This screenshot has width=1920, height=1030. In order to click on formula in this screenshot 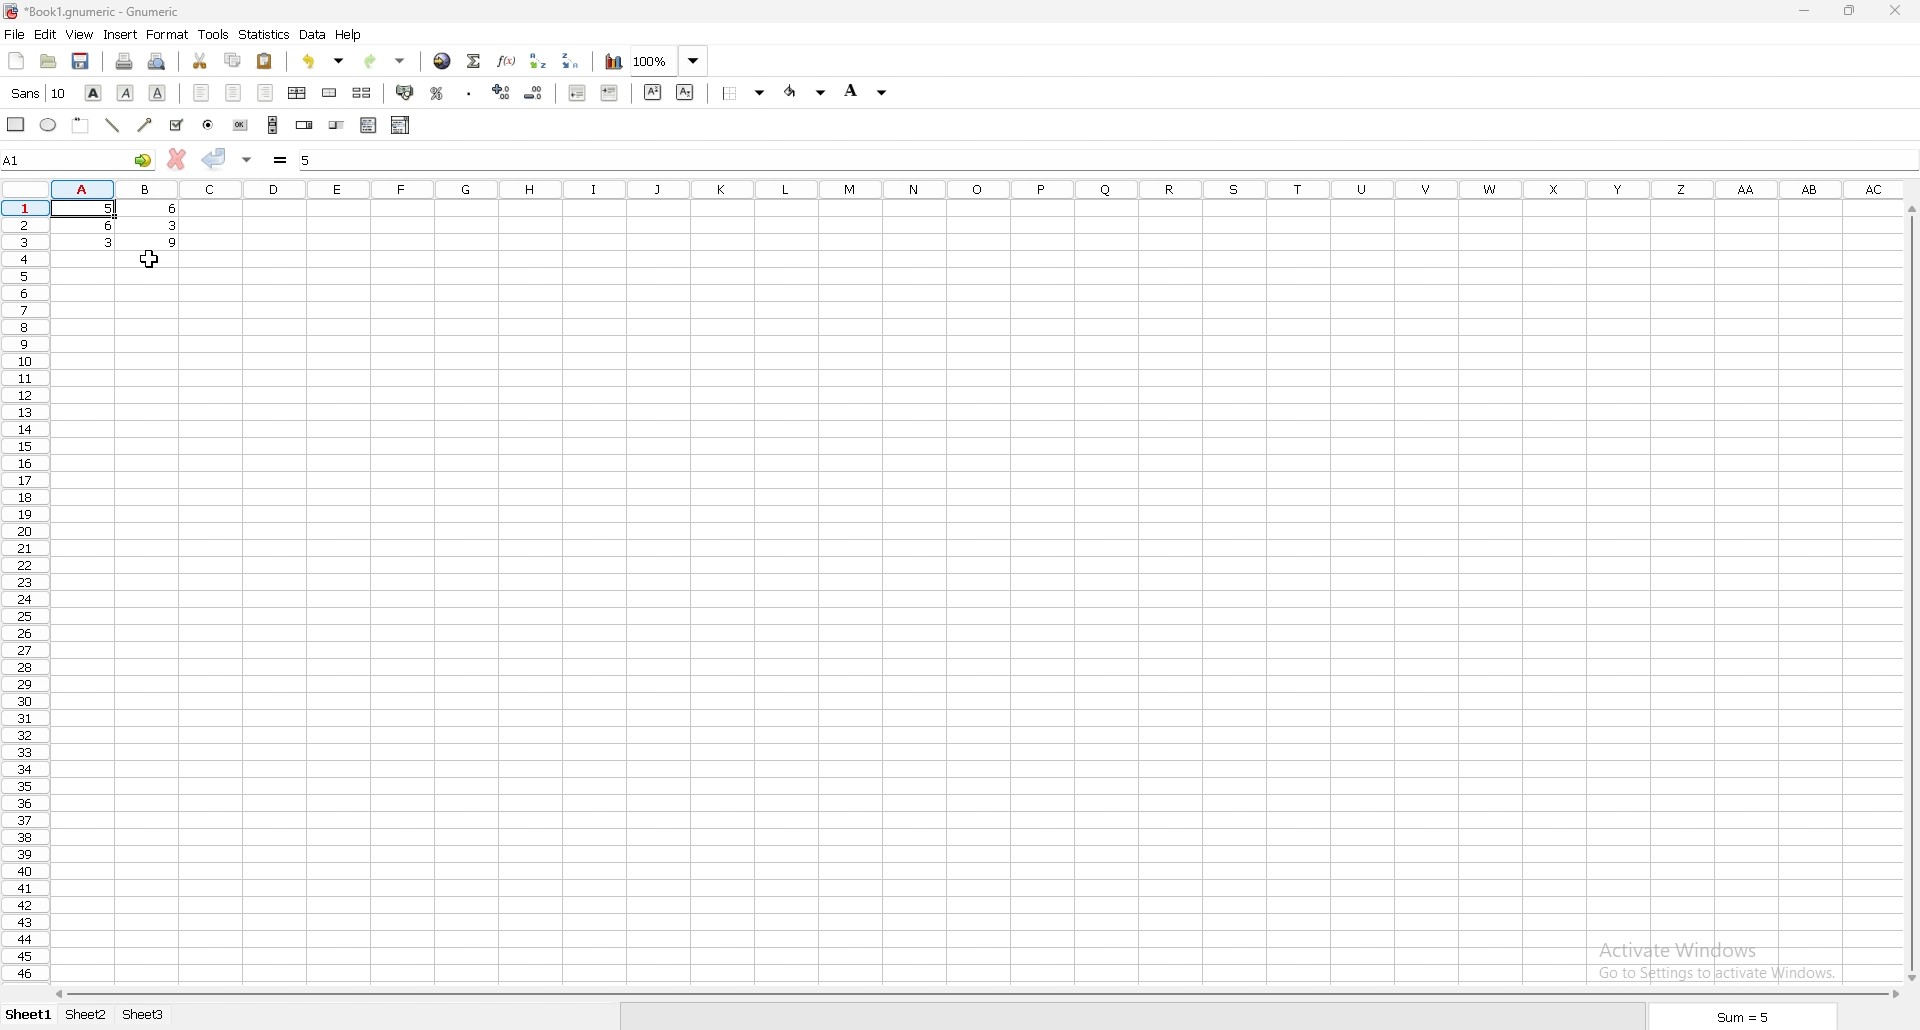, I will do `click(281, 161)`.